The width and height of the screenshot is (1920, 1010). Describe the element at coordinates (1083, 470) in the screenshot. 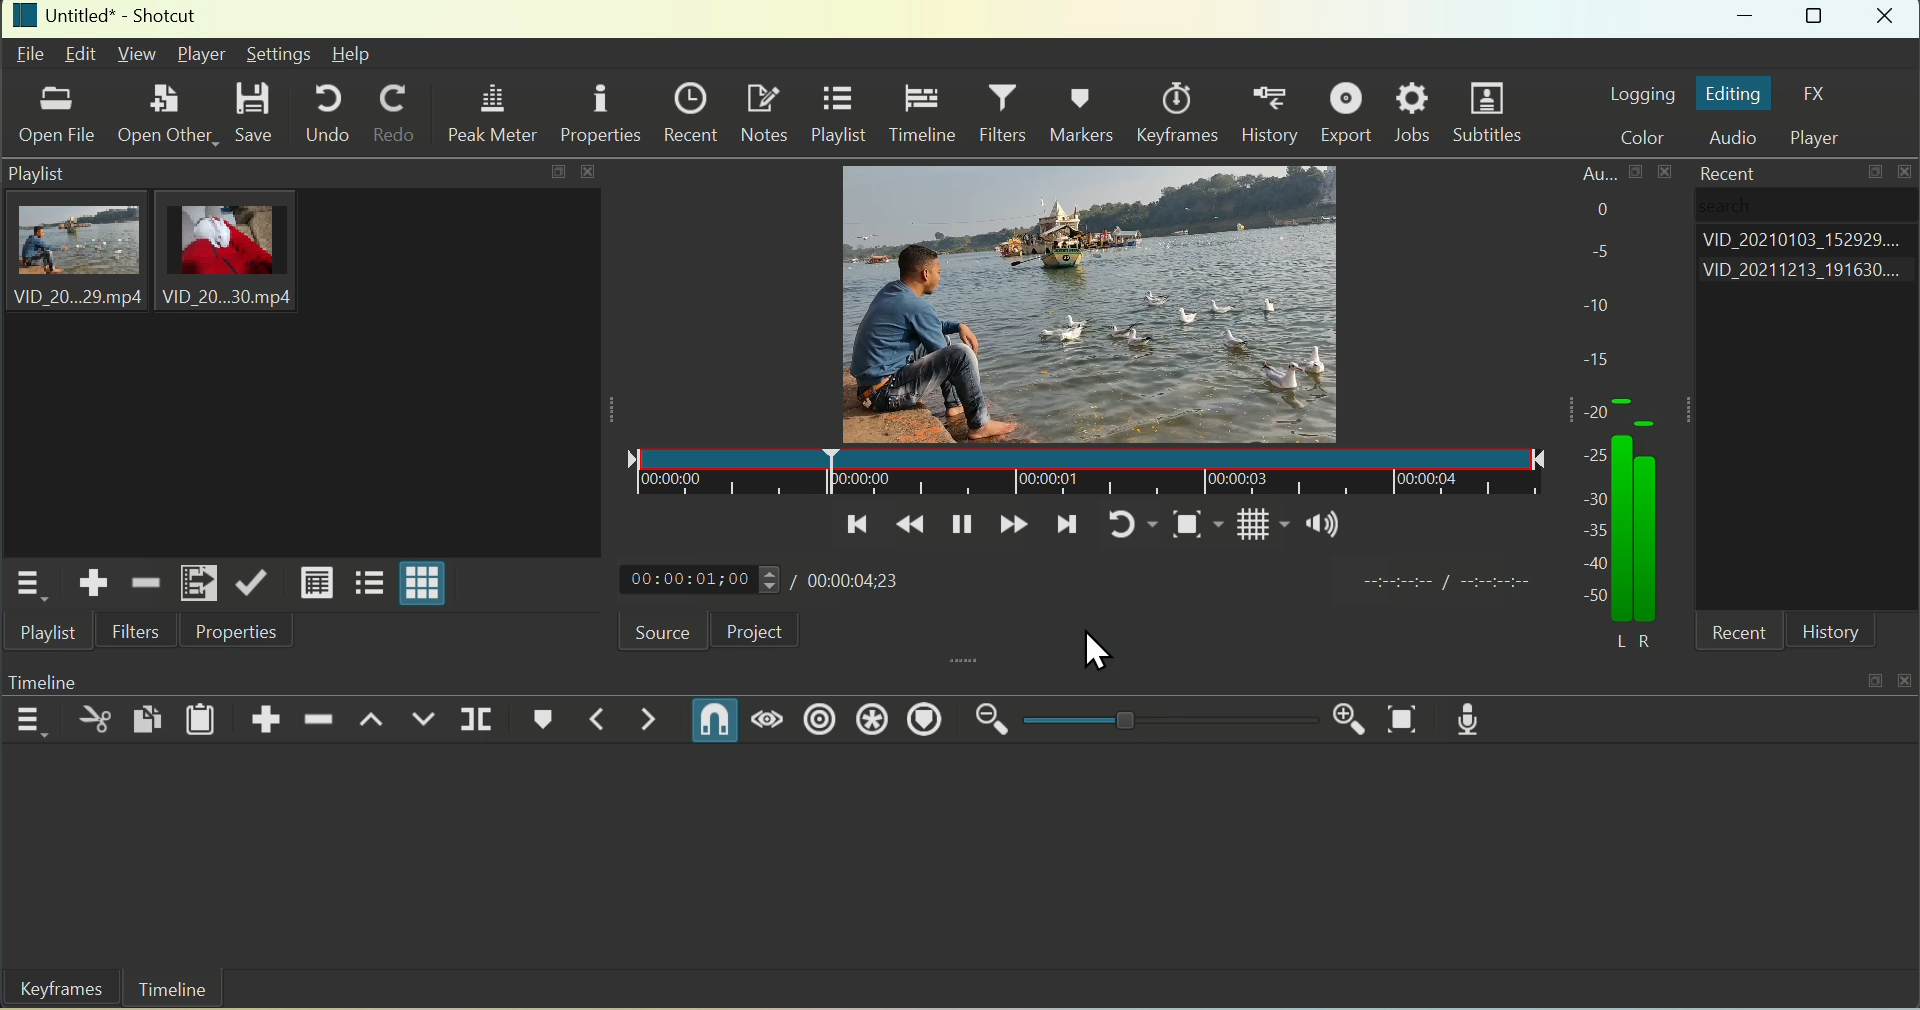

I see `marker` at that location.